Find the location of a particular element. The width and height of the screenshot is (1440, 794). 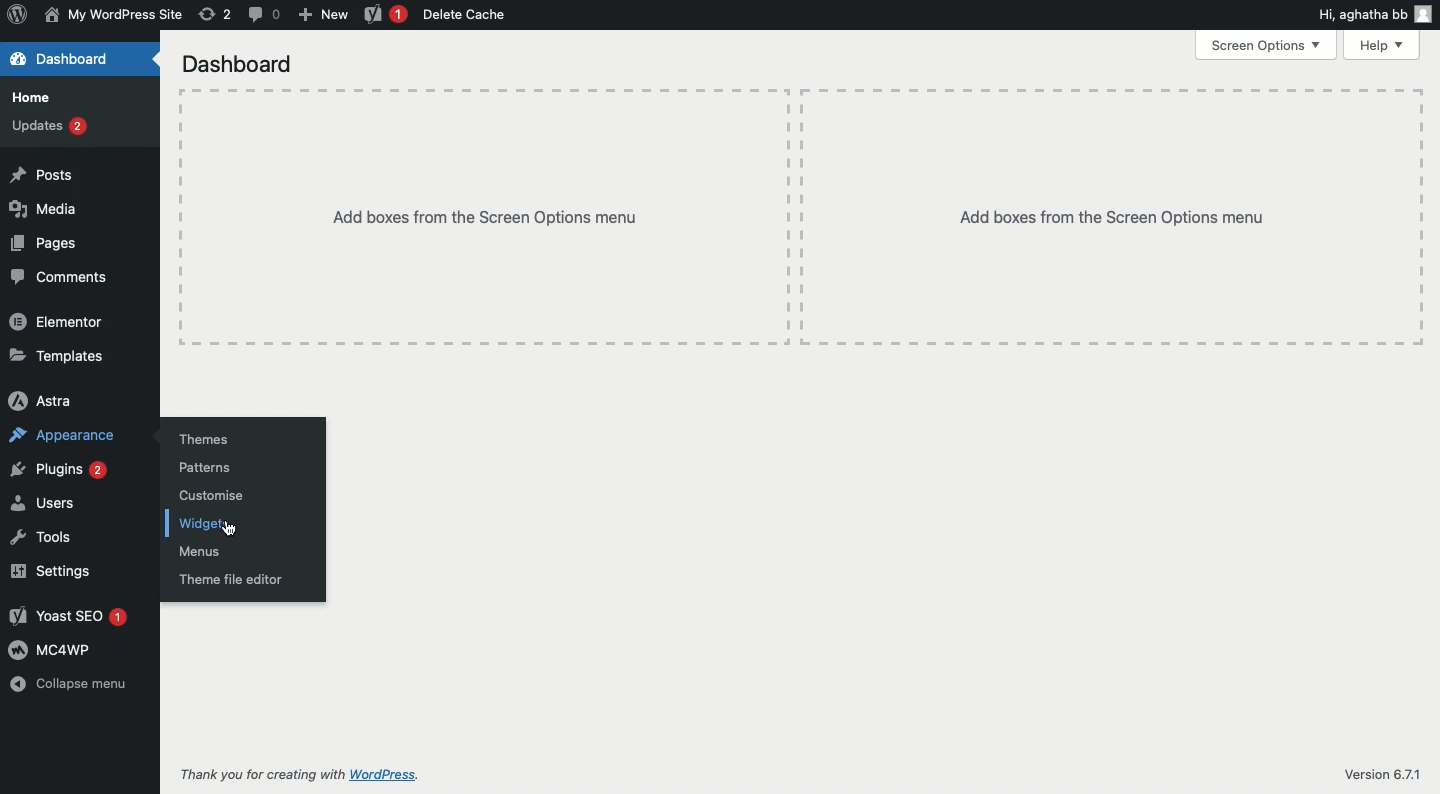

Comment is located at coordinates (261, 13).